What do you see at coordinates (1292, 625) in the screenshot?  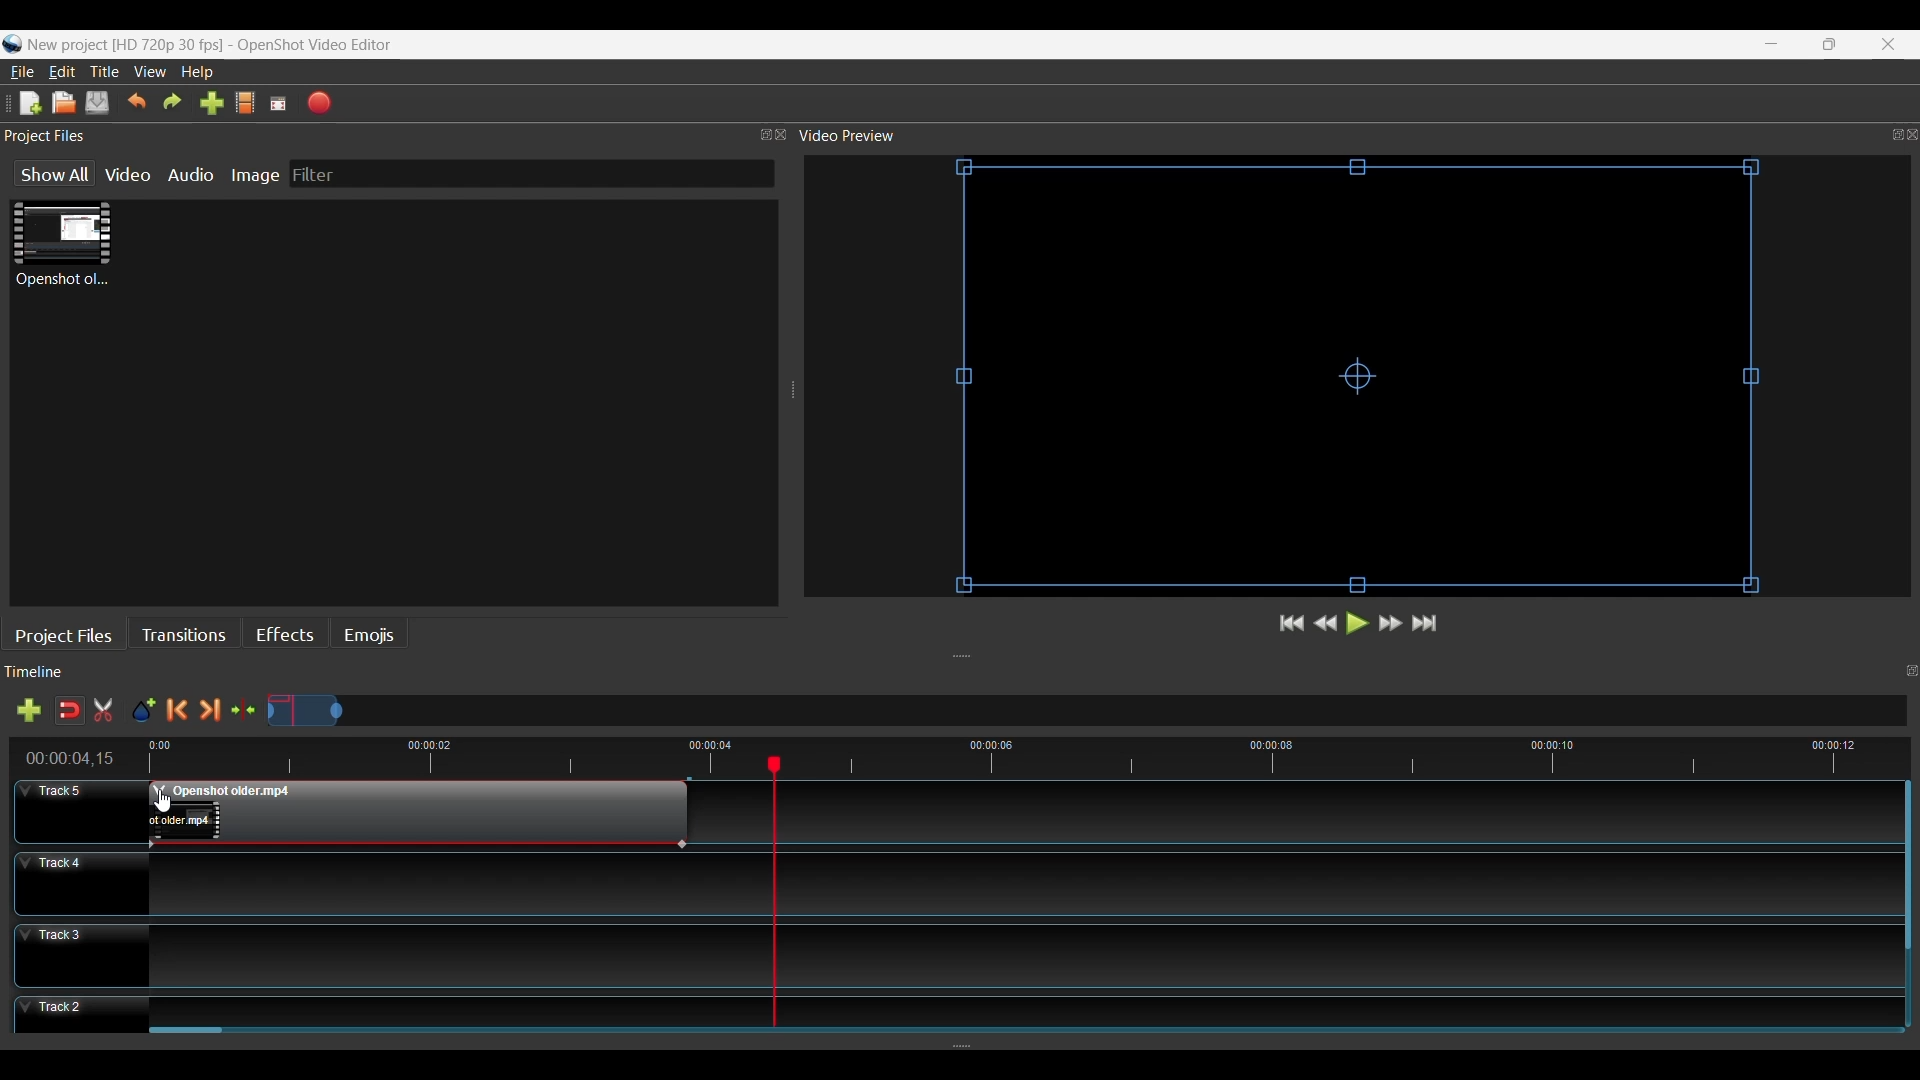 I see `Jump to Forward` at bounding box center [1292, 625].